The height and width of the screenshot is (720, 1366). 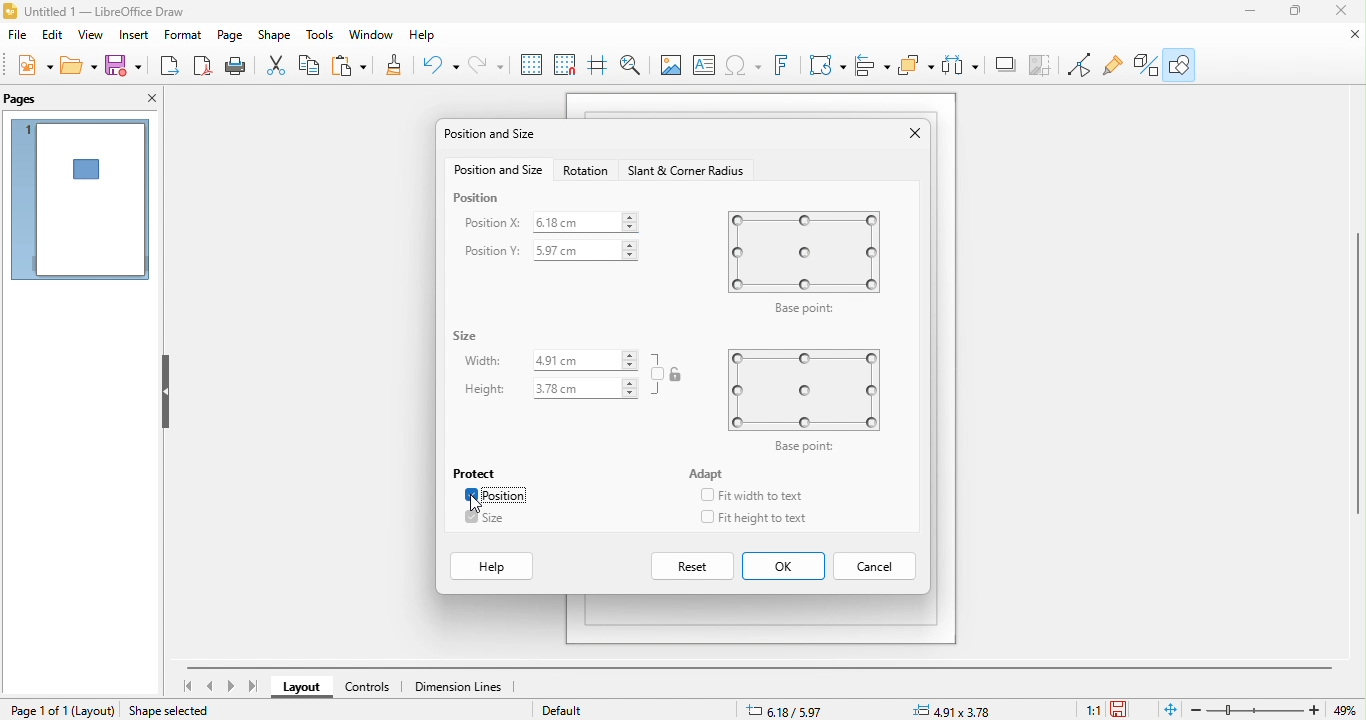 I want to click on reset, so click(x=694, y=566).